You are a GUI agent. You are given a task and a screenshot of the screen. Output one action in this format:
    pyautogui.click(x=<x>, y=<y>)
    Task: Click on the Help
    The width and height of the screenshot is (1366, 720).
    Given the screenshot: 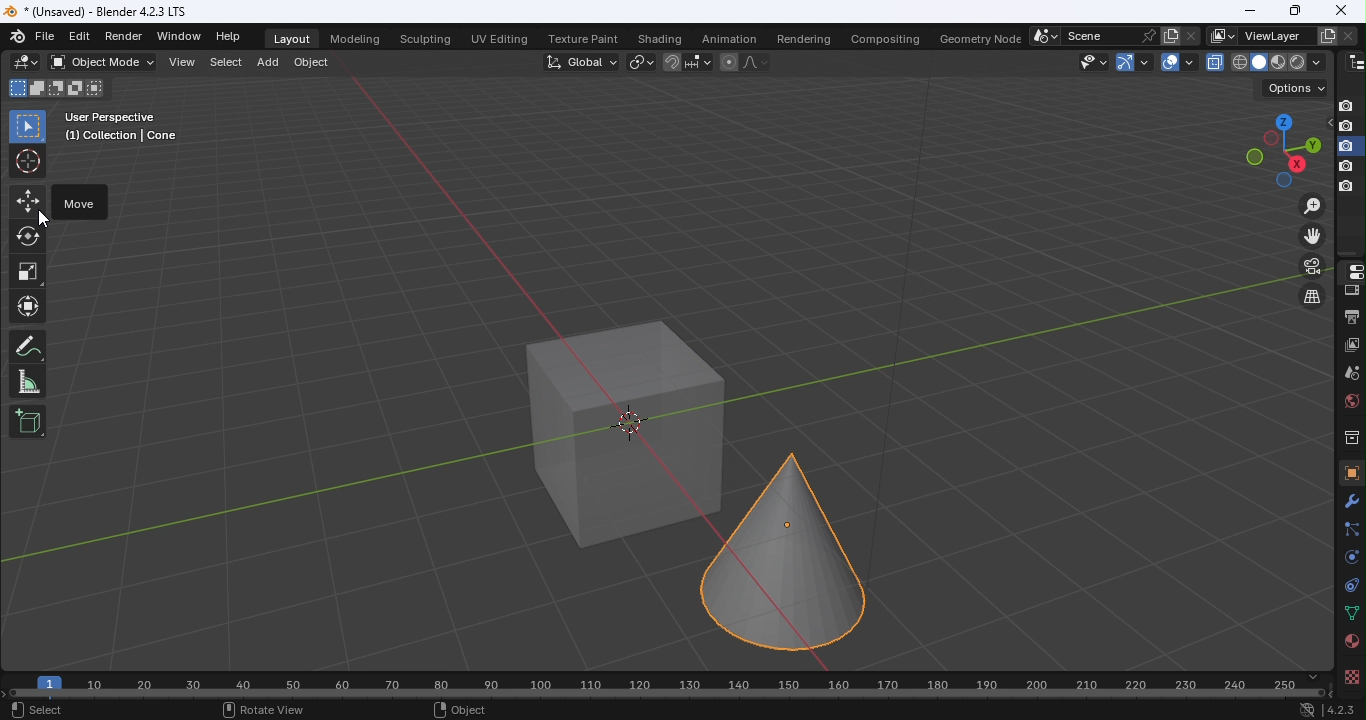 What is the action you would take?
    pyautogui.click(x=231, y=36)
    